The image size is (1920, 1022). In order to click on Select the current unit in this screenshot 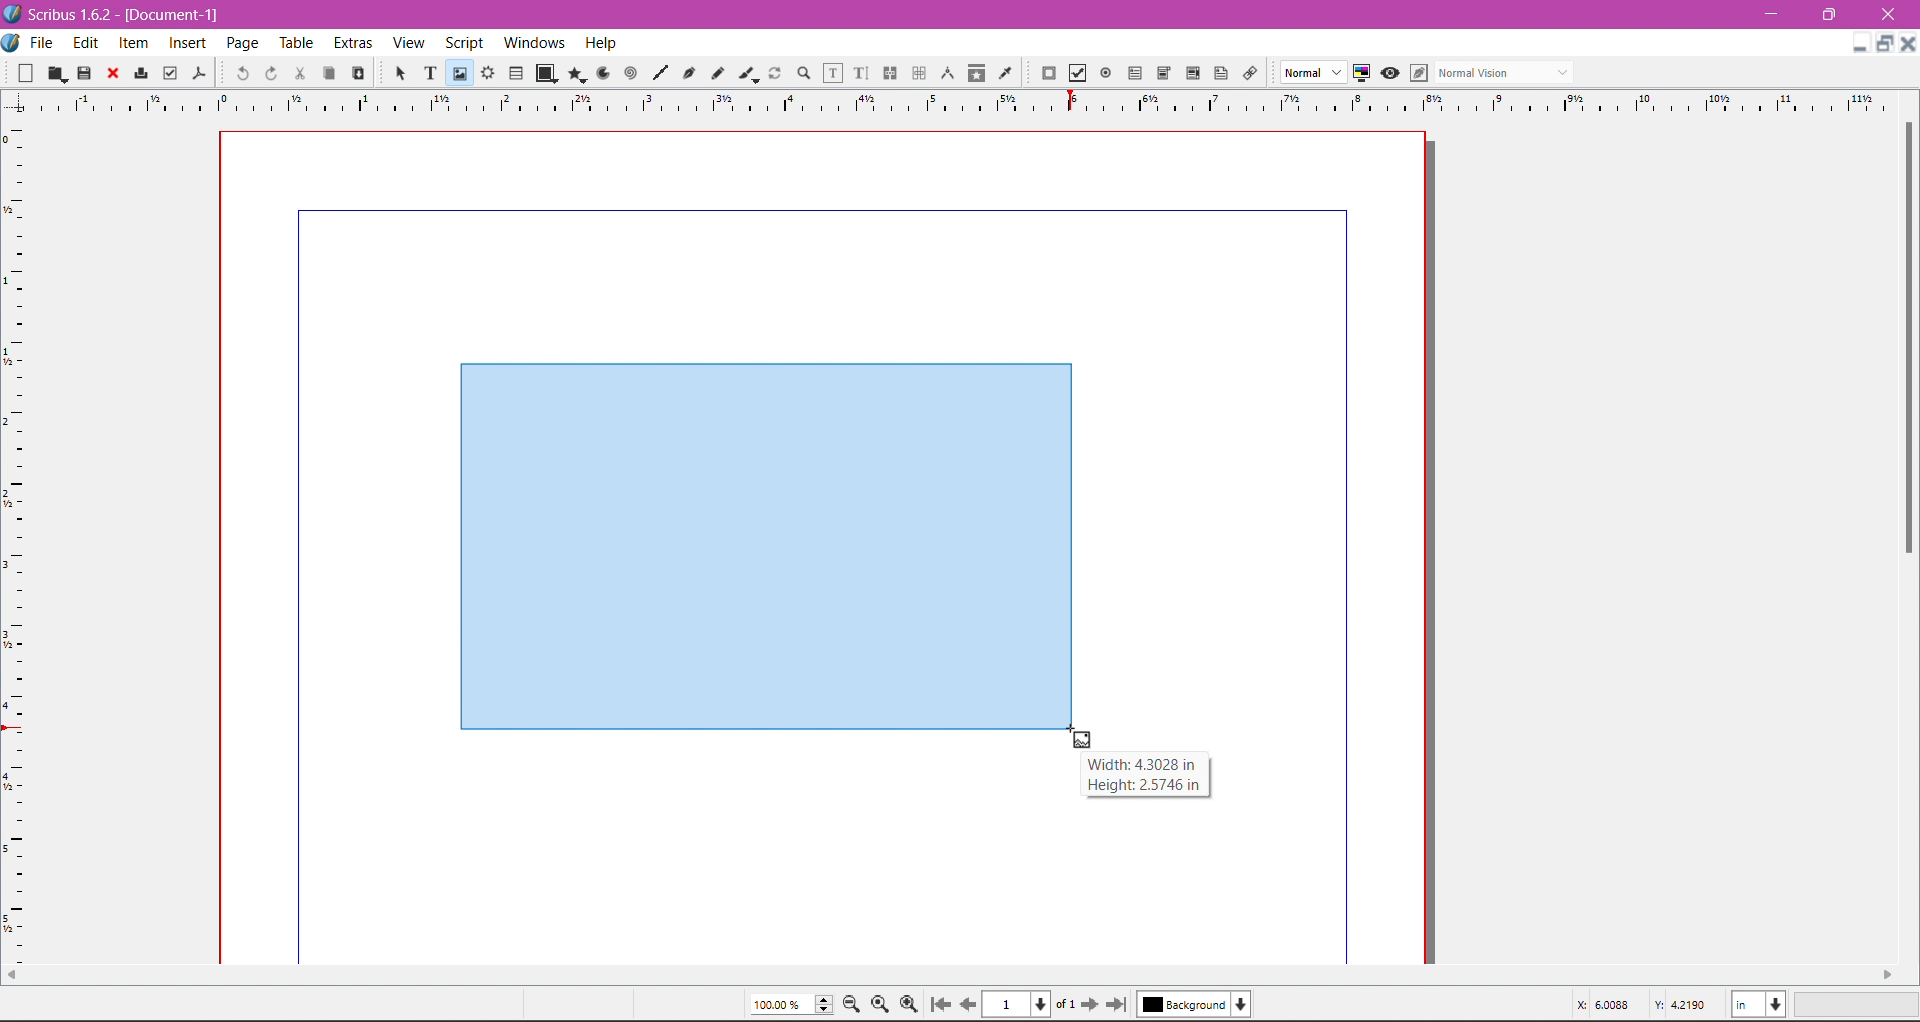, I will do `click(1759, 1005)`.